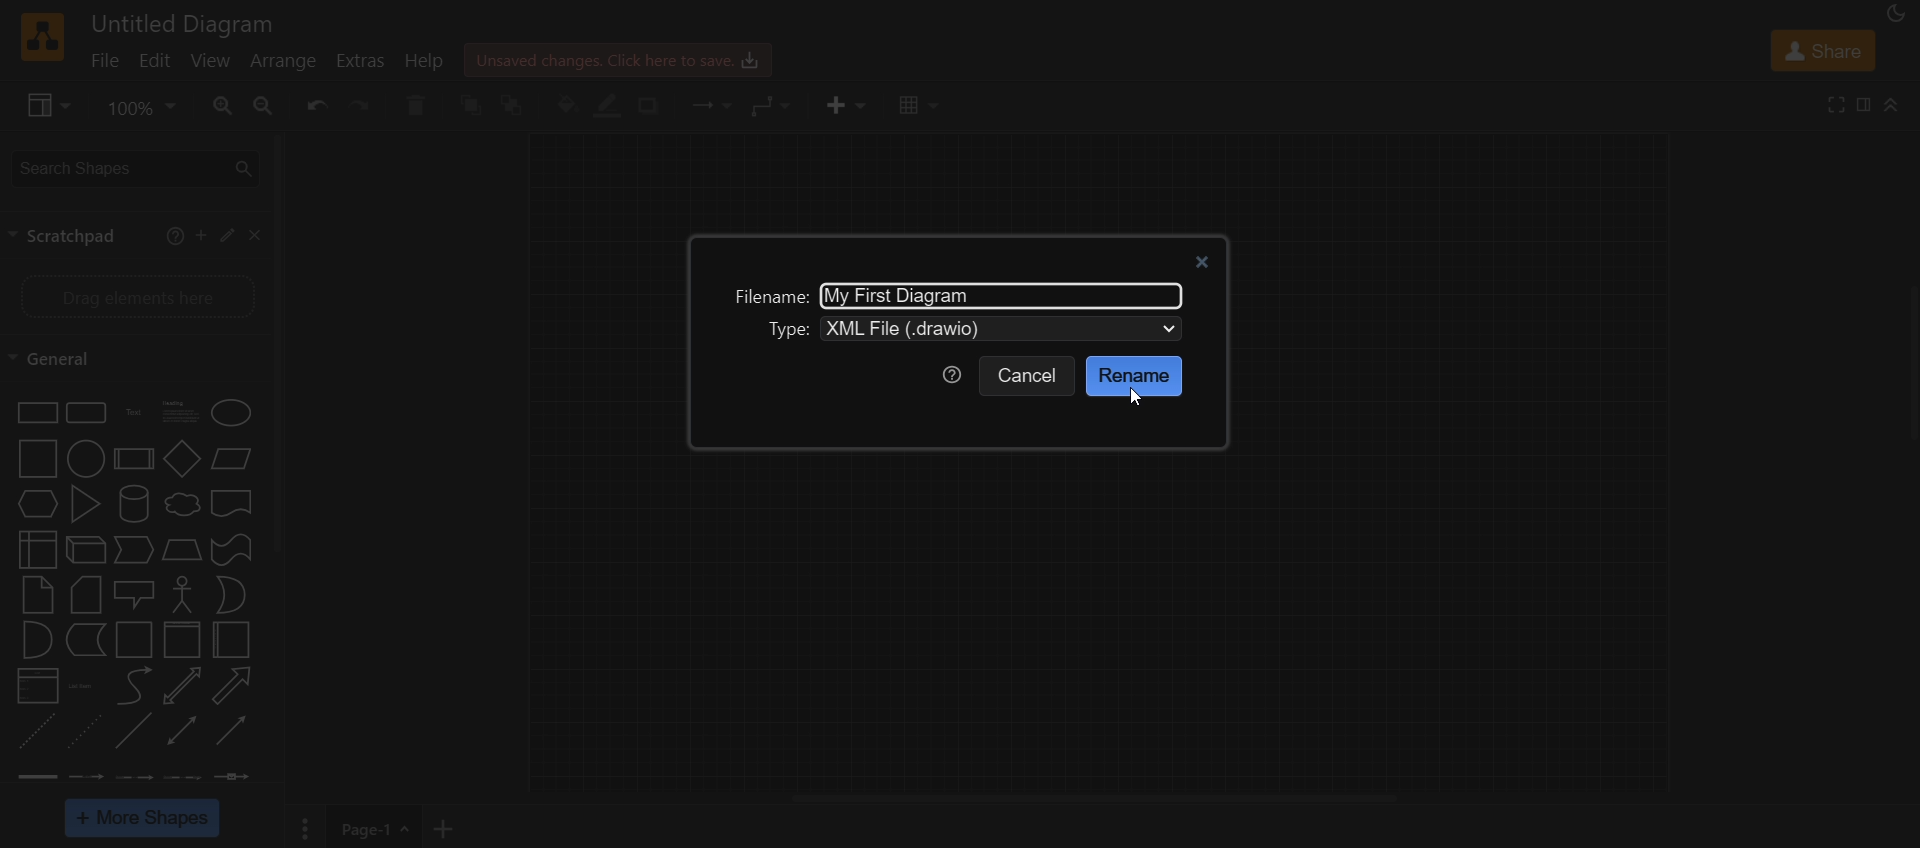  Describe the element at coordinates (362, 60) in the screenshot. I see `extras` at that location.